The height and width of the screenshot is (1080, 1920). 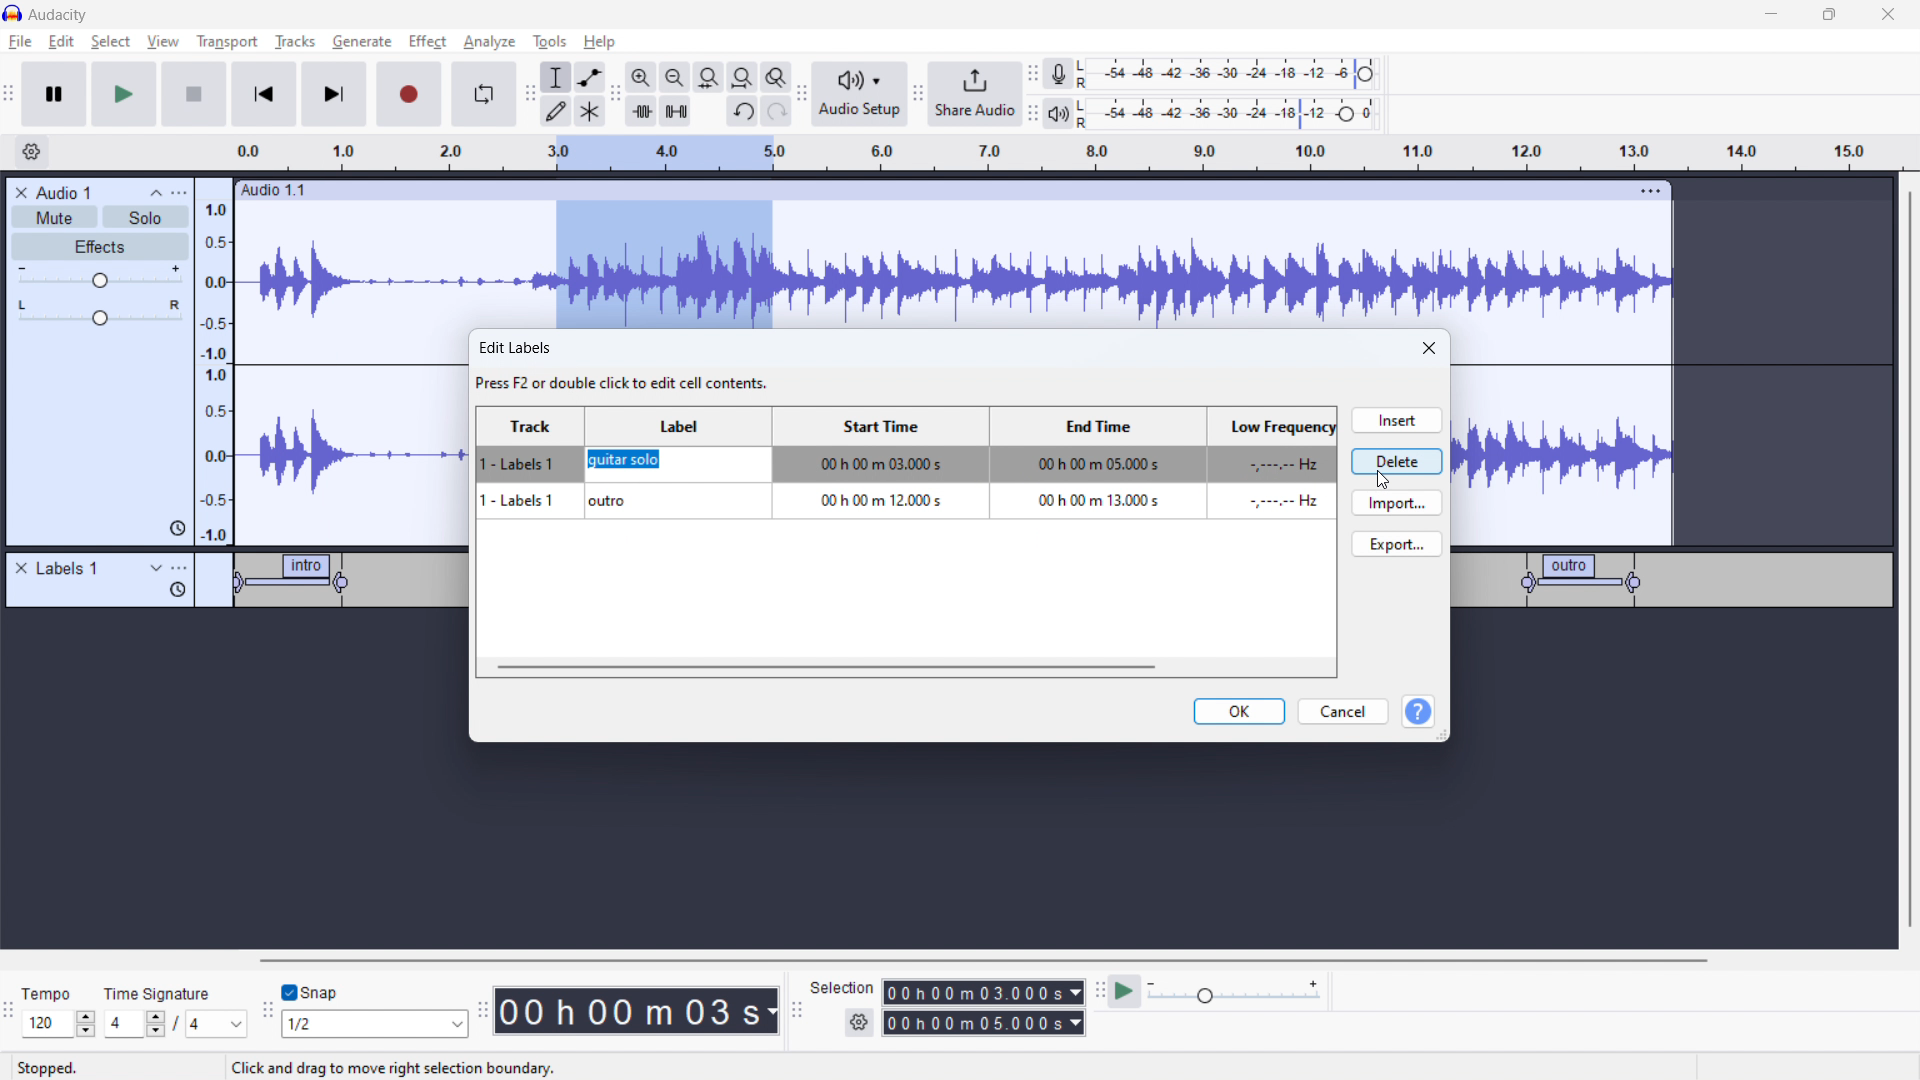 I want to click on timeline, so click(x=237, y=673).